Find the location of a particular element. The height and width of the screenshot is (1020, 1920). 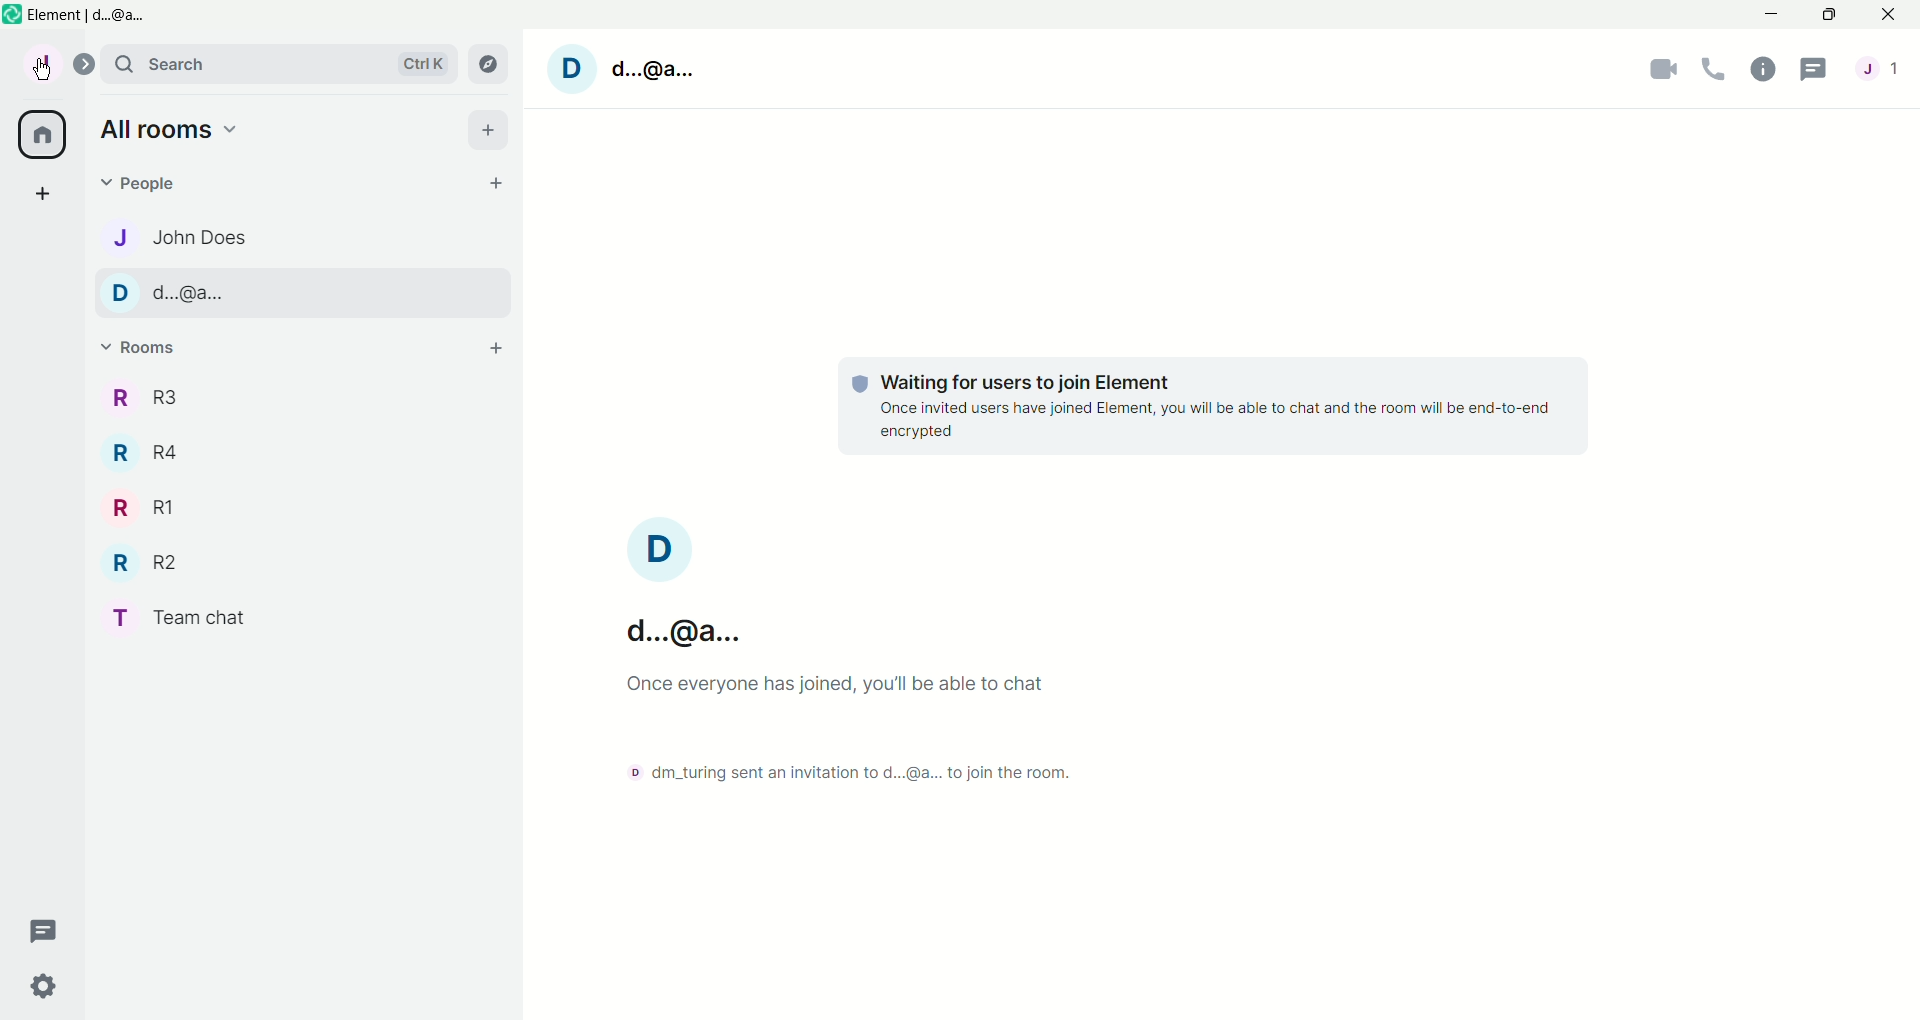

Cursor is located at coordinates (41, 69).